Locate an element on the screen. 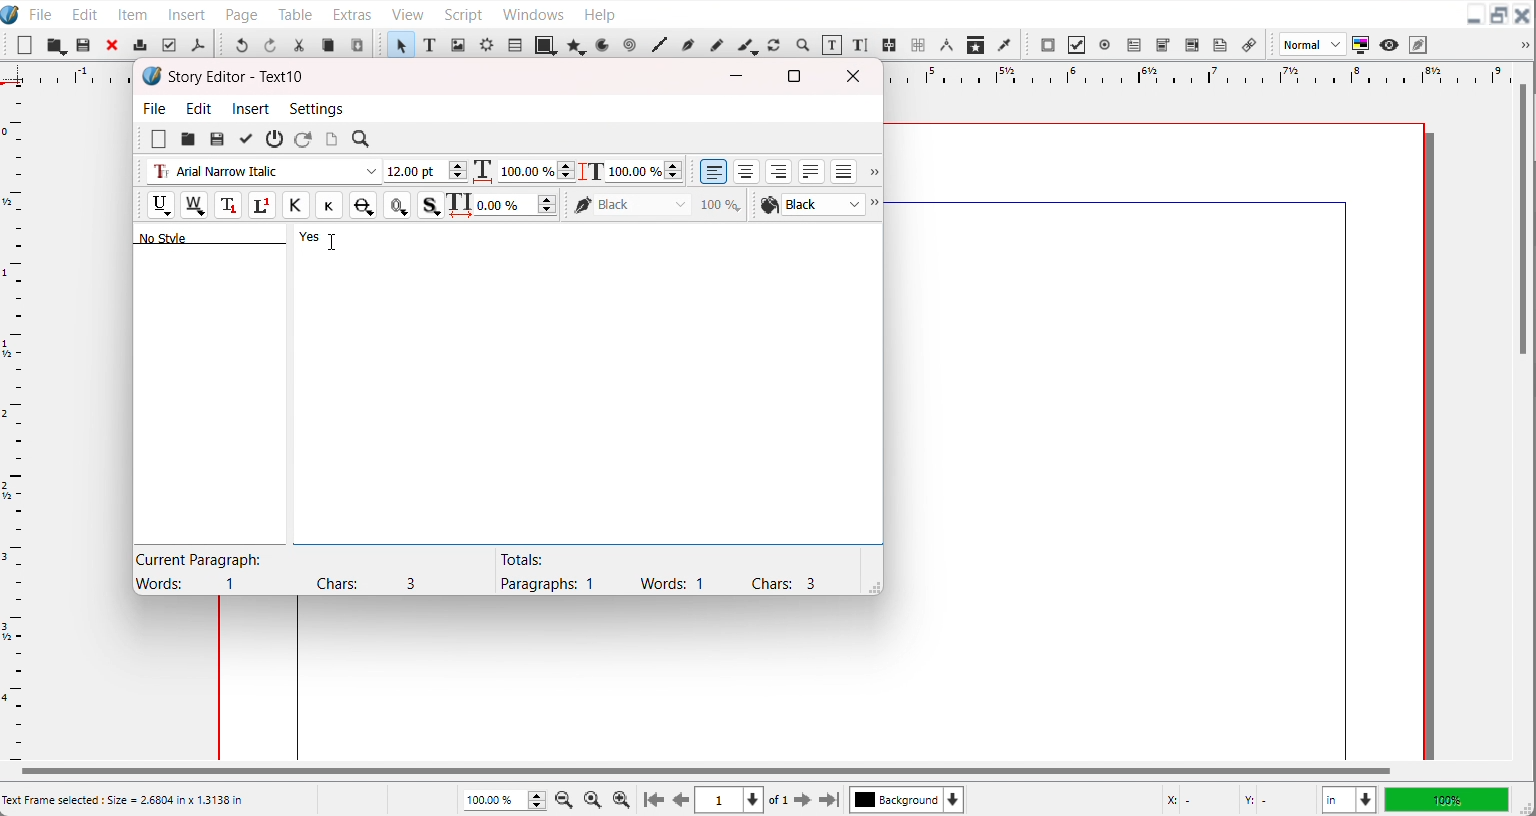  Save is located at coordinates (56, 45).